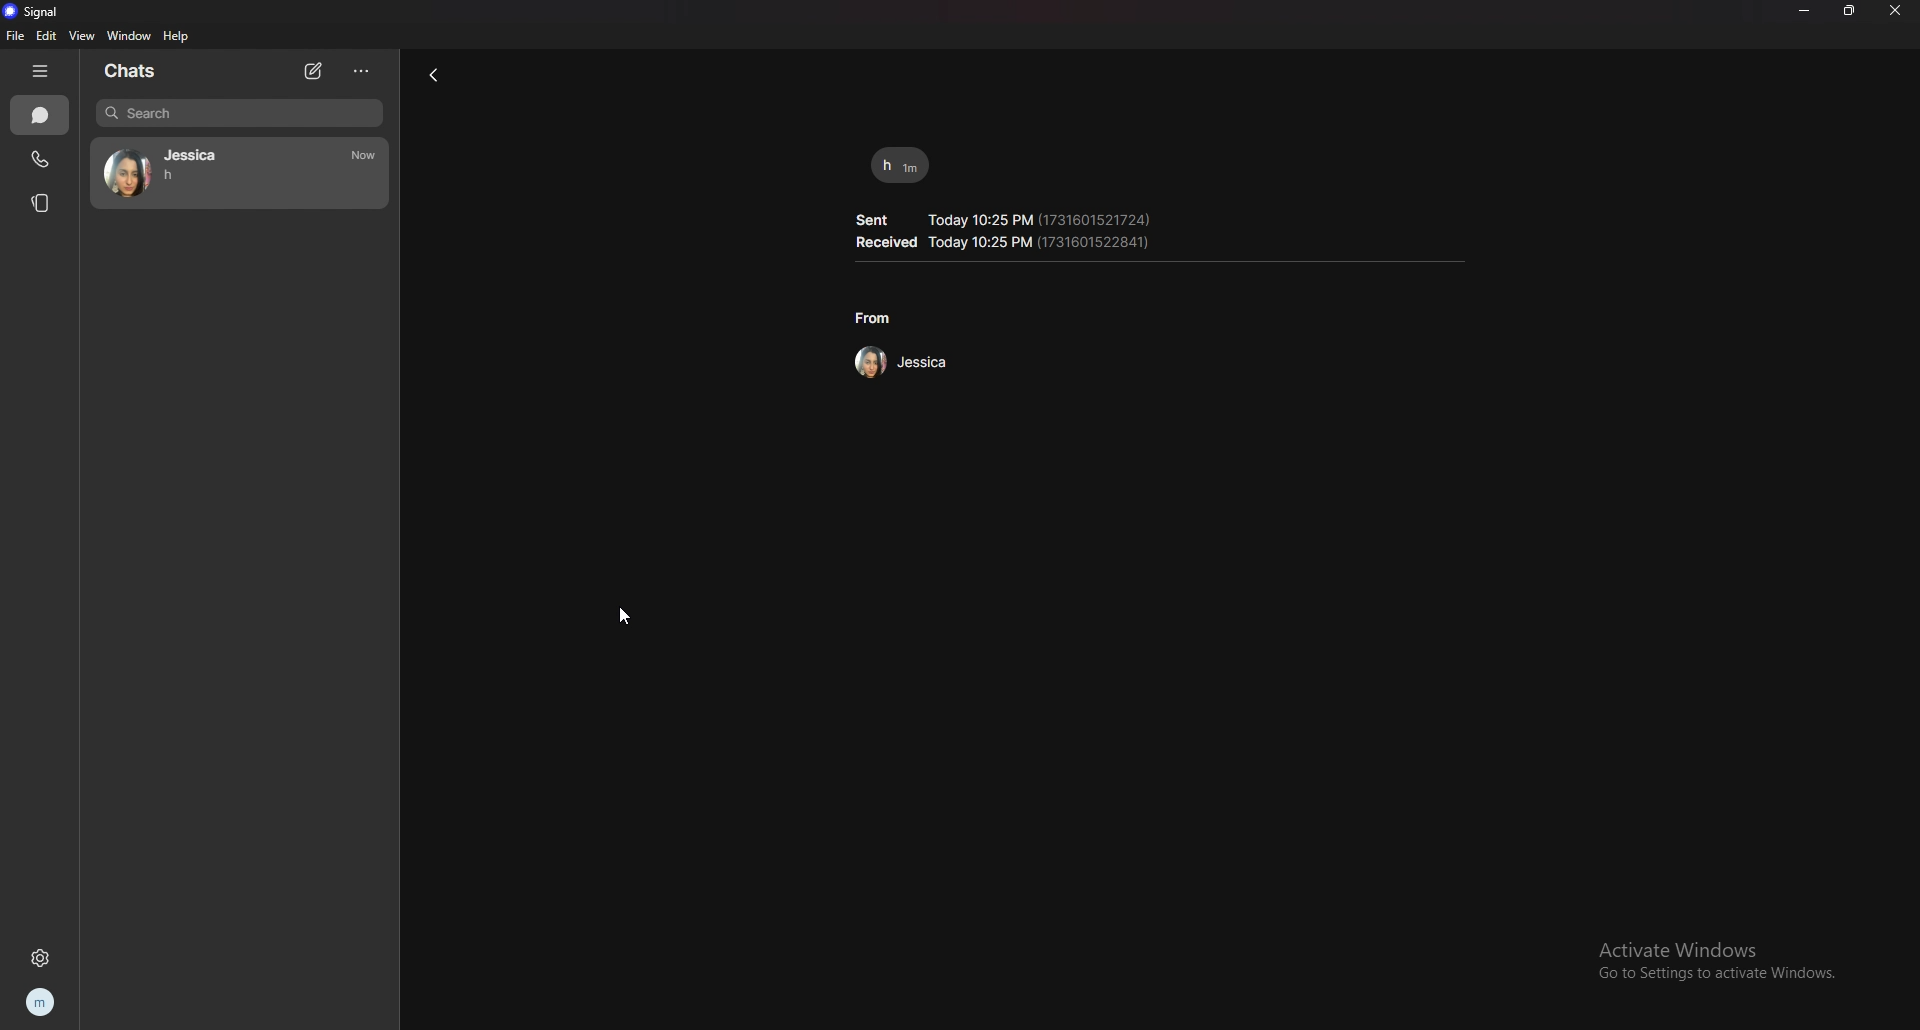 The height and width of the screenshot is (1030, 1920). What do you see at coordinates (41, 69) in the screenshot?
I see `hide tabs` at bounding box center [41, 69].